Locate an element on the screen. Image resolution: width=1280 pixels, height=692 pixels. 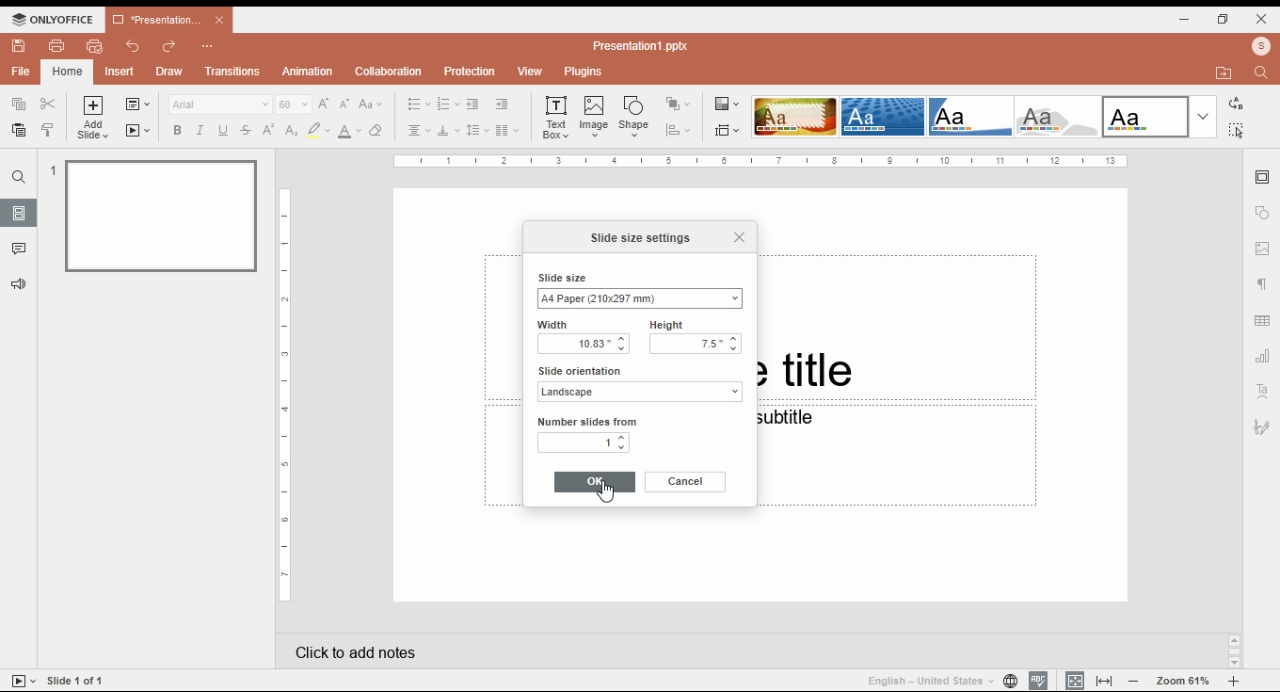
protection is located at coordinates (469, 72).